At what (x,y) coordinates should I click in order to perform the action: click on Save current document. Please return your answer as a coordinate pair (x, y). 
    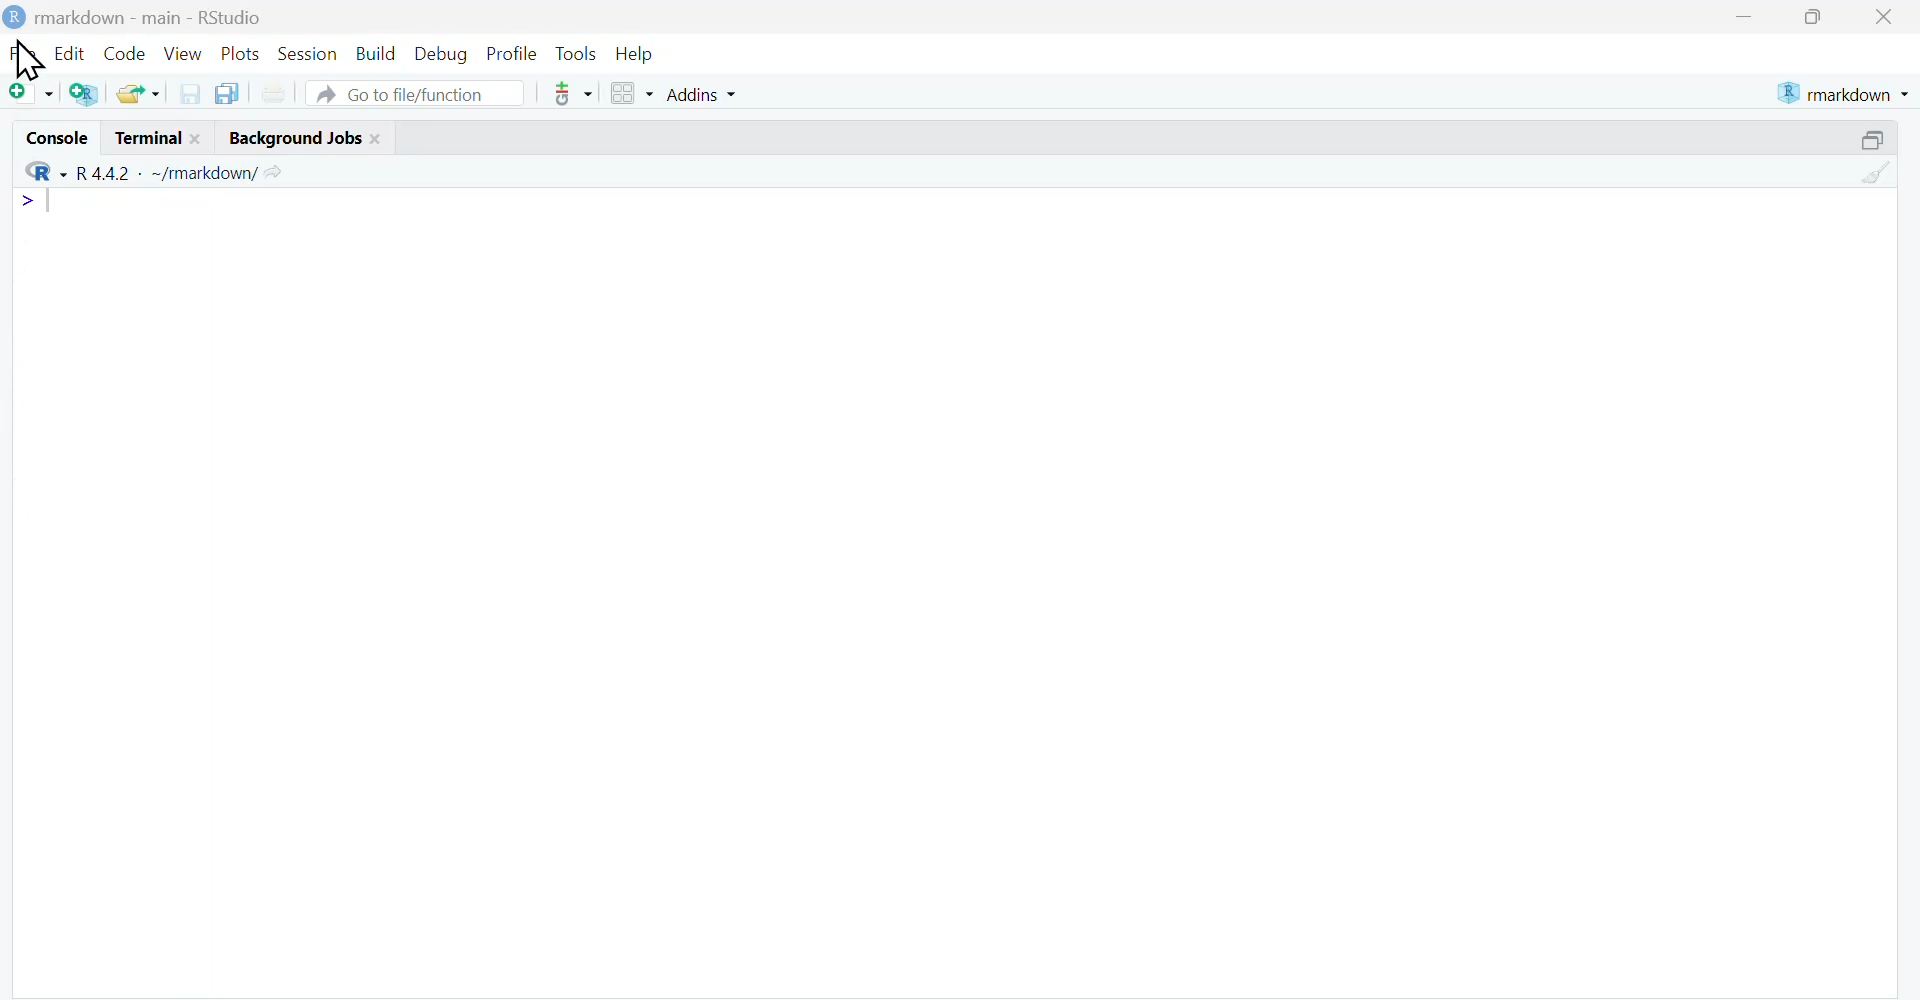
    Looking at the image, I should click on (189, 93).